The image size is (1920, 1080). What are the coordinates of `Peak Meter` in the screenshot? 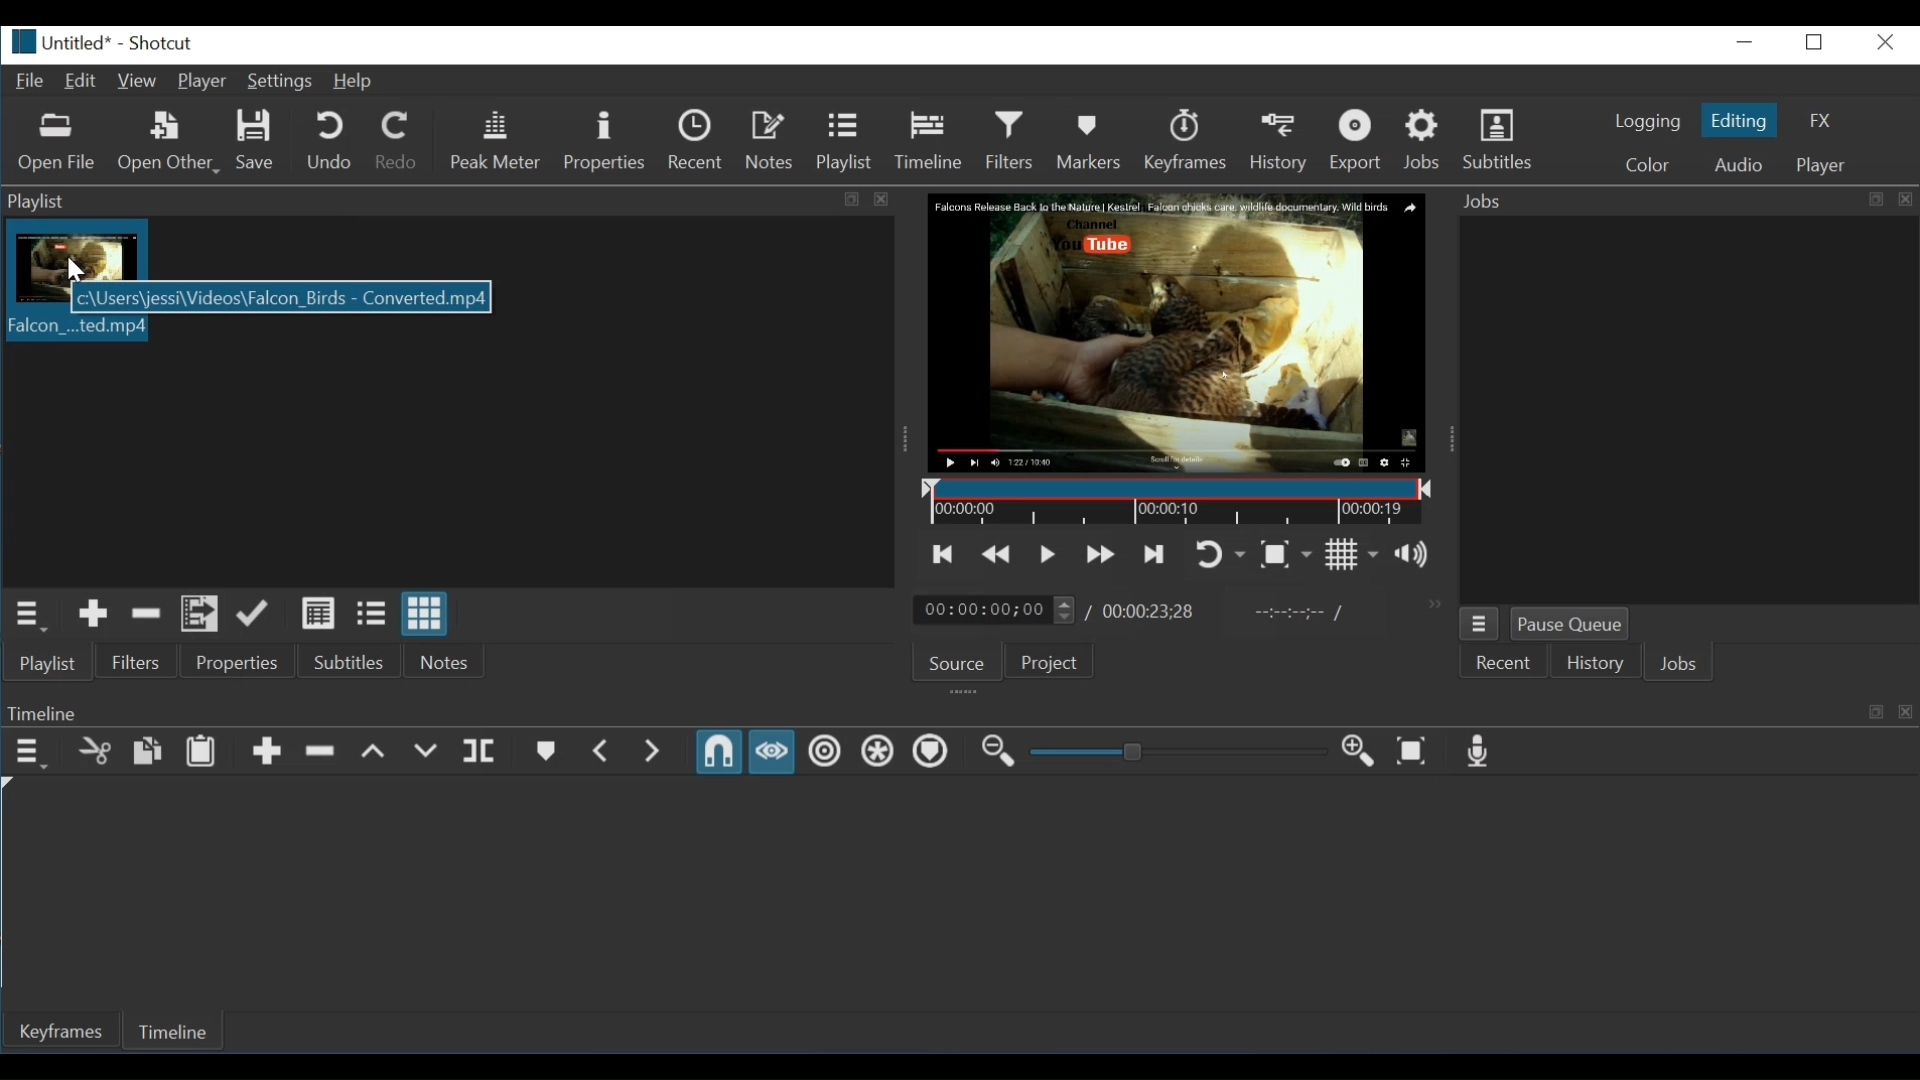 It's located at (499, 140).